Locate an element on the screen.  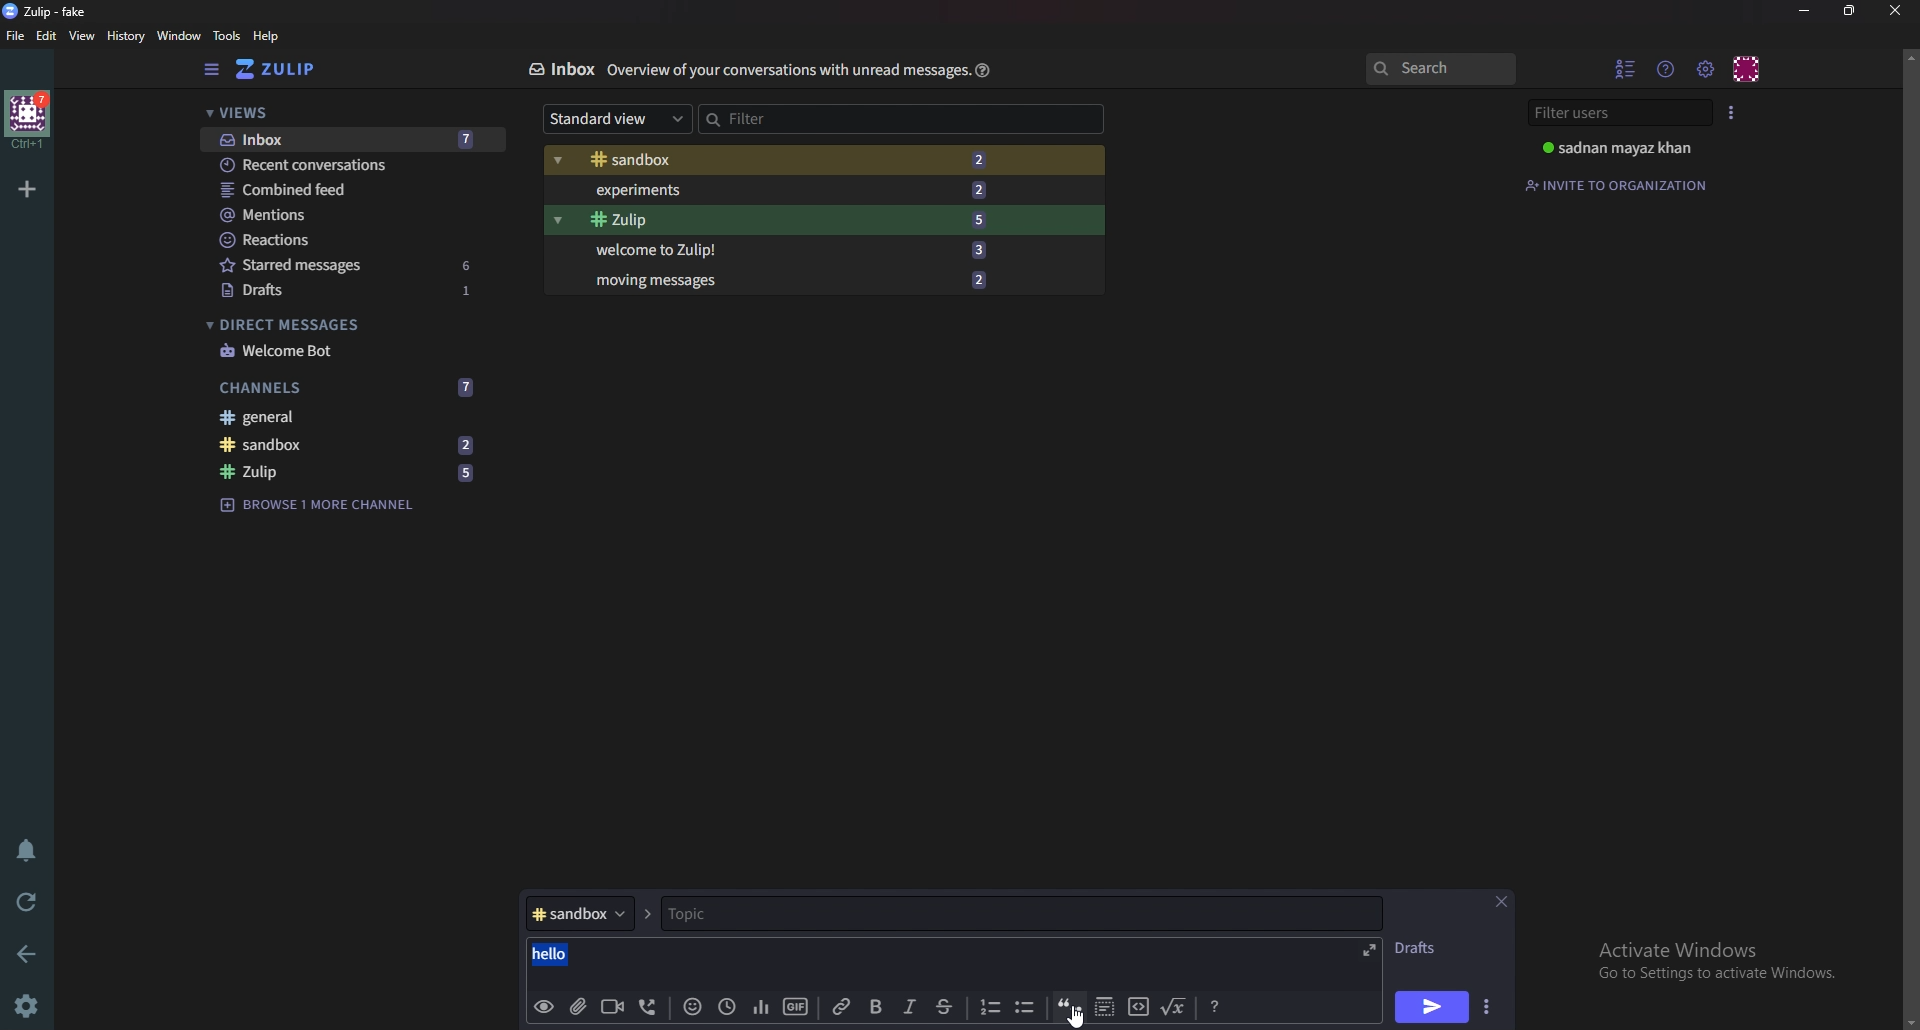
Bullet list is located at coordinates (1025, 1008).